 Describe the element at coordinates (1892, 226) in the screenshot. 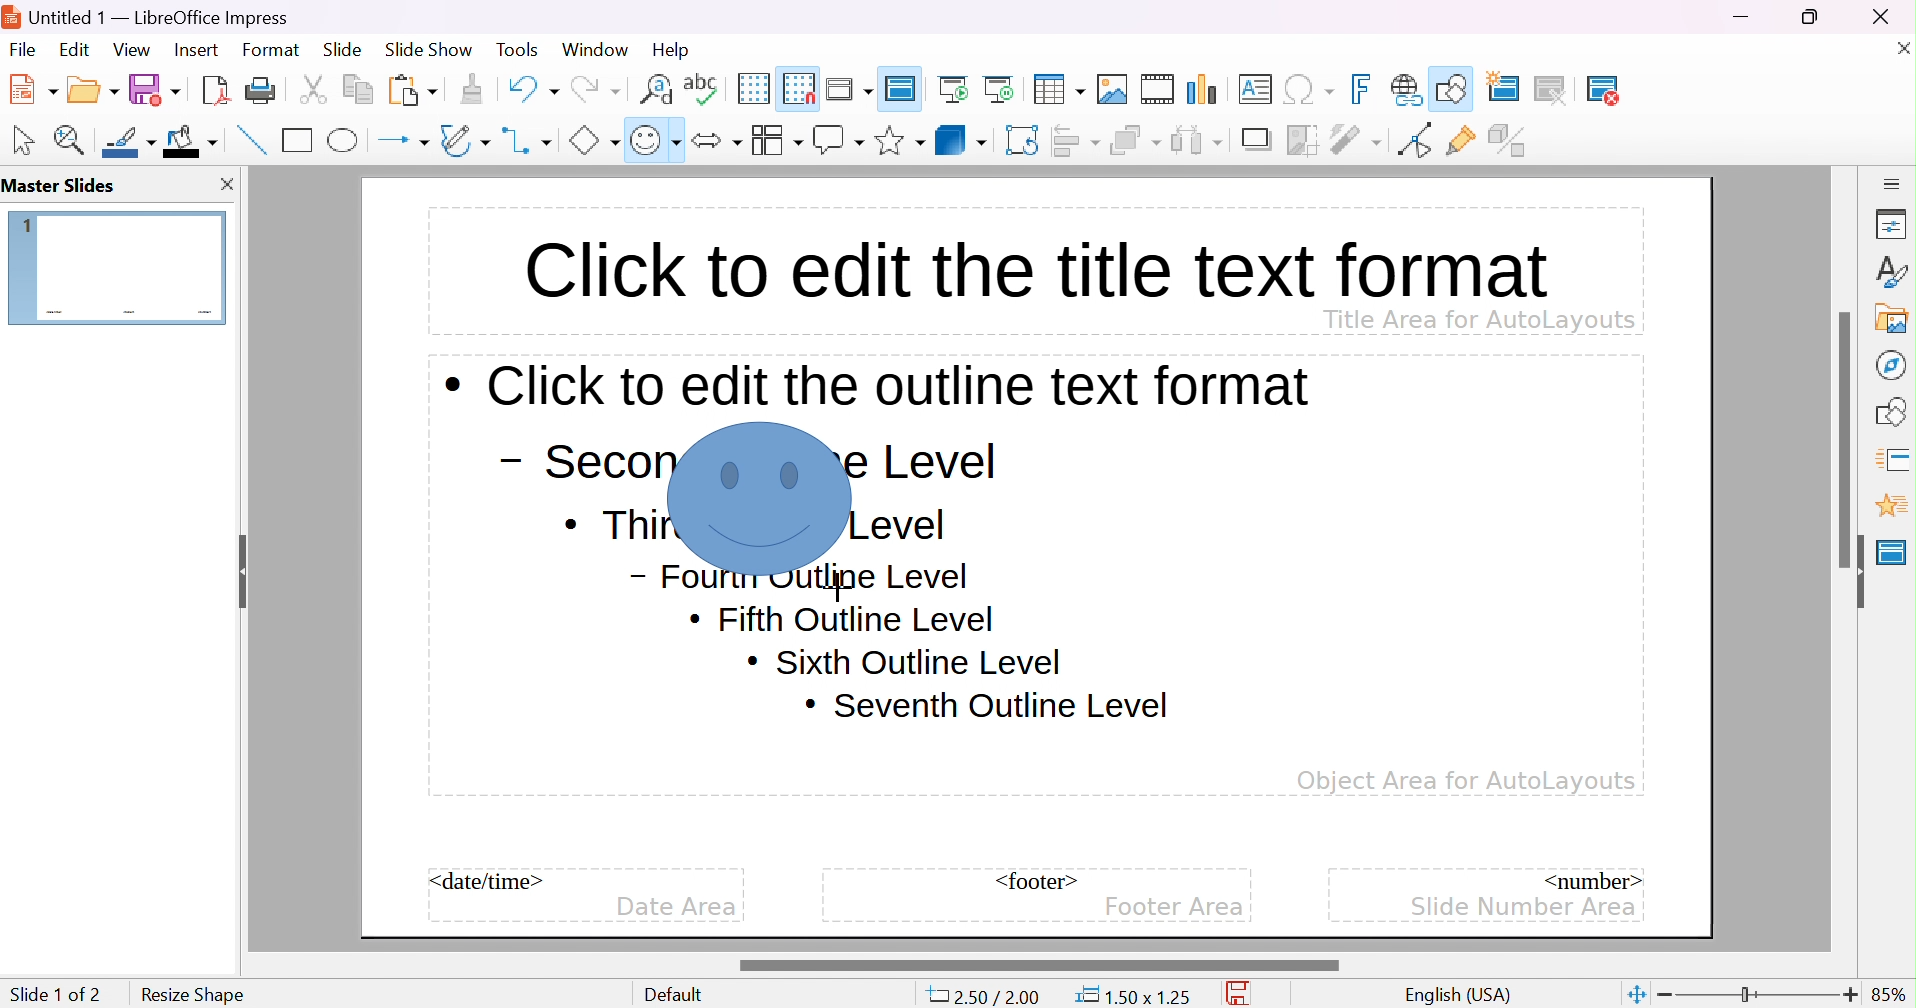

I see `properties` at that location.